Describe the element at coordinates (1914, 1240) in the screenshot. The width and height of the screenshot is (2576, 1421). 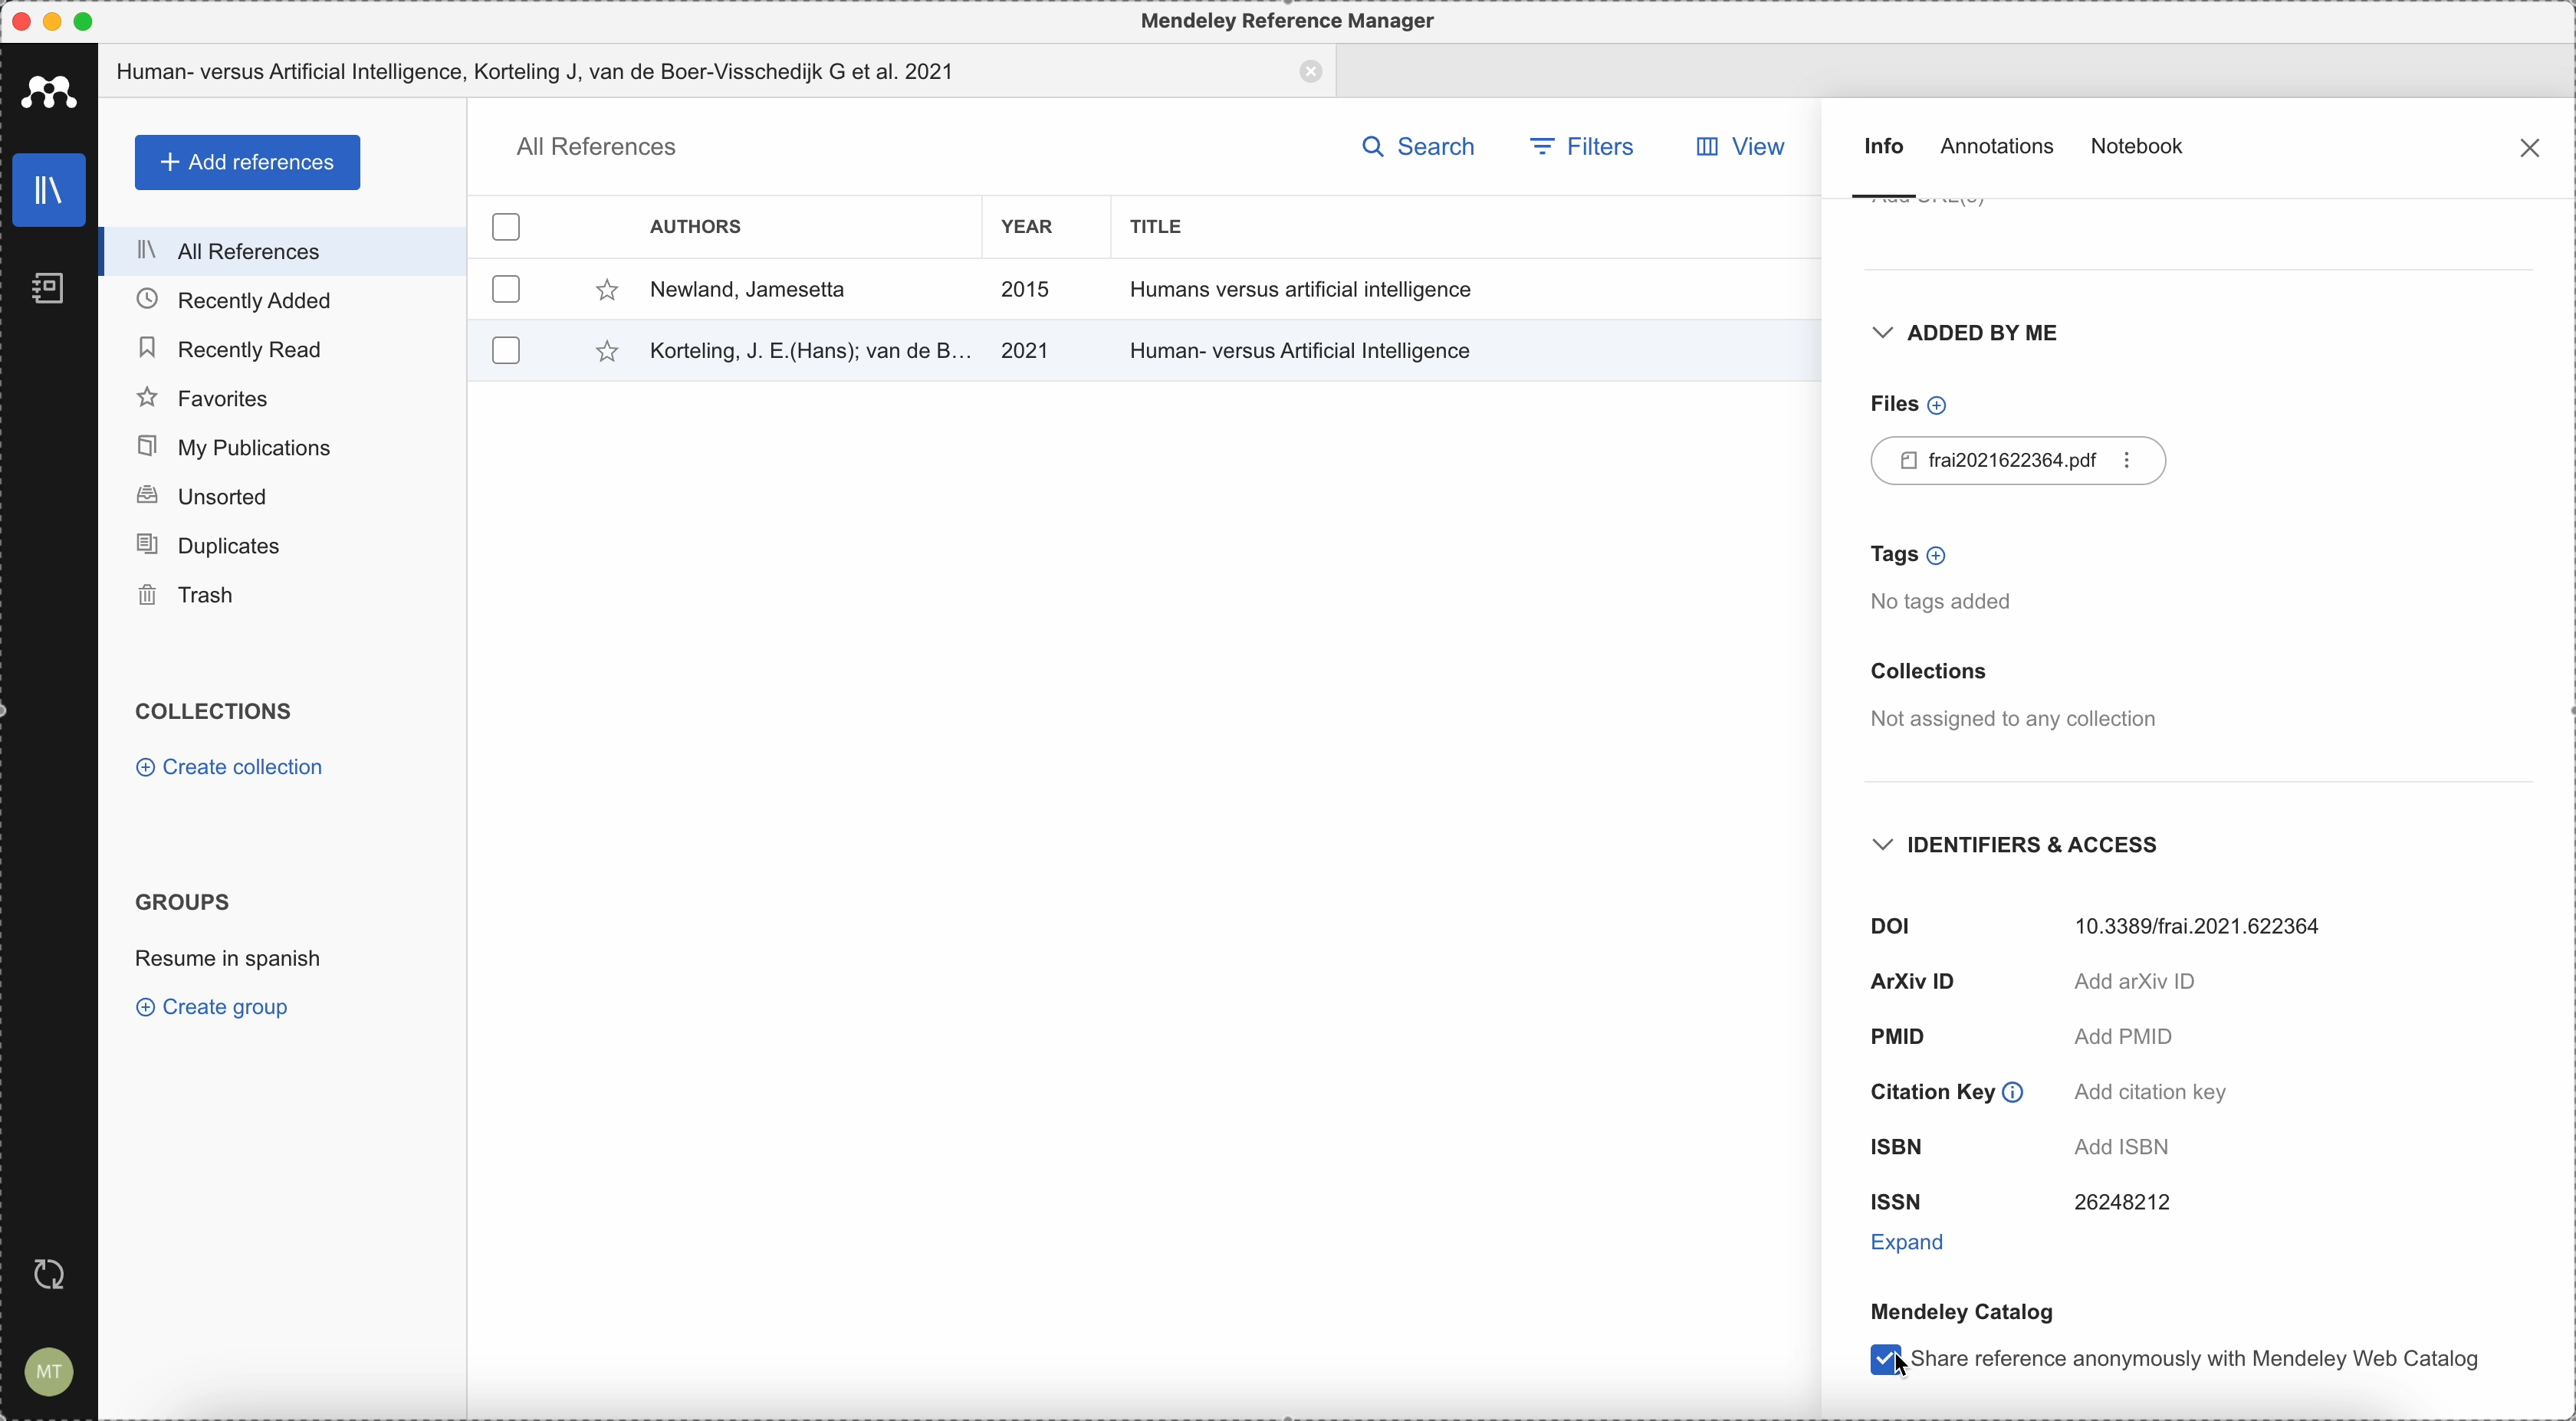
I see `expand` at that location.